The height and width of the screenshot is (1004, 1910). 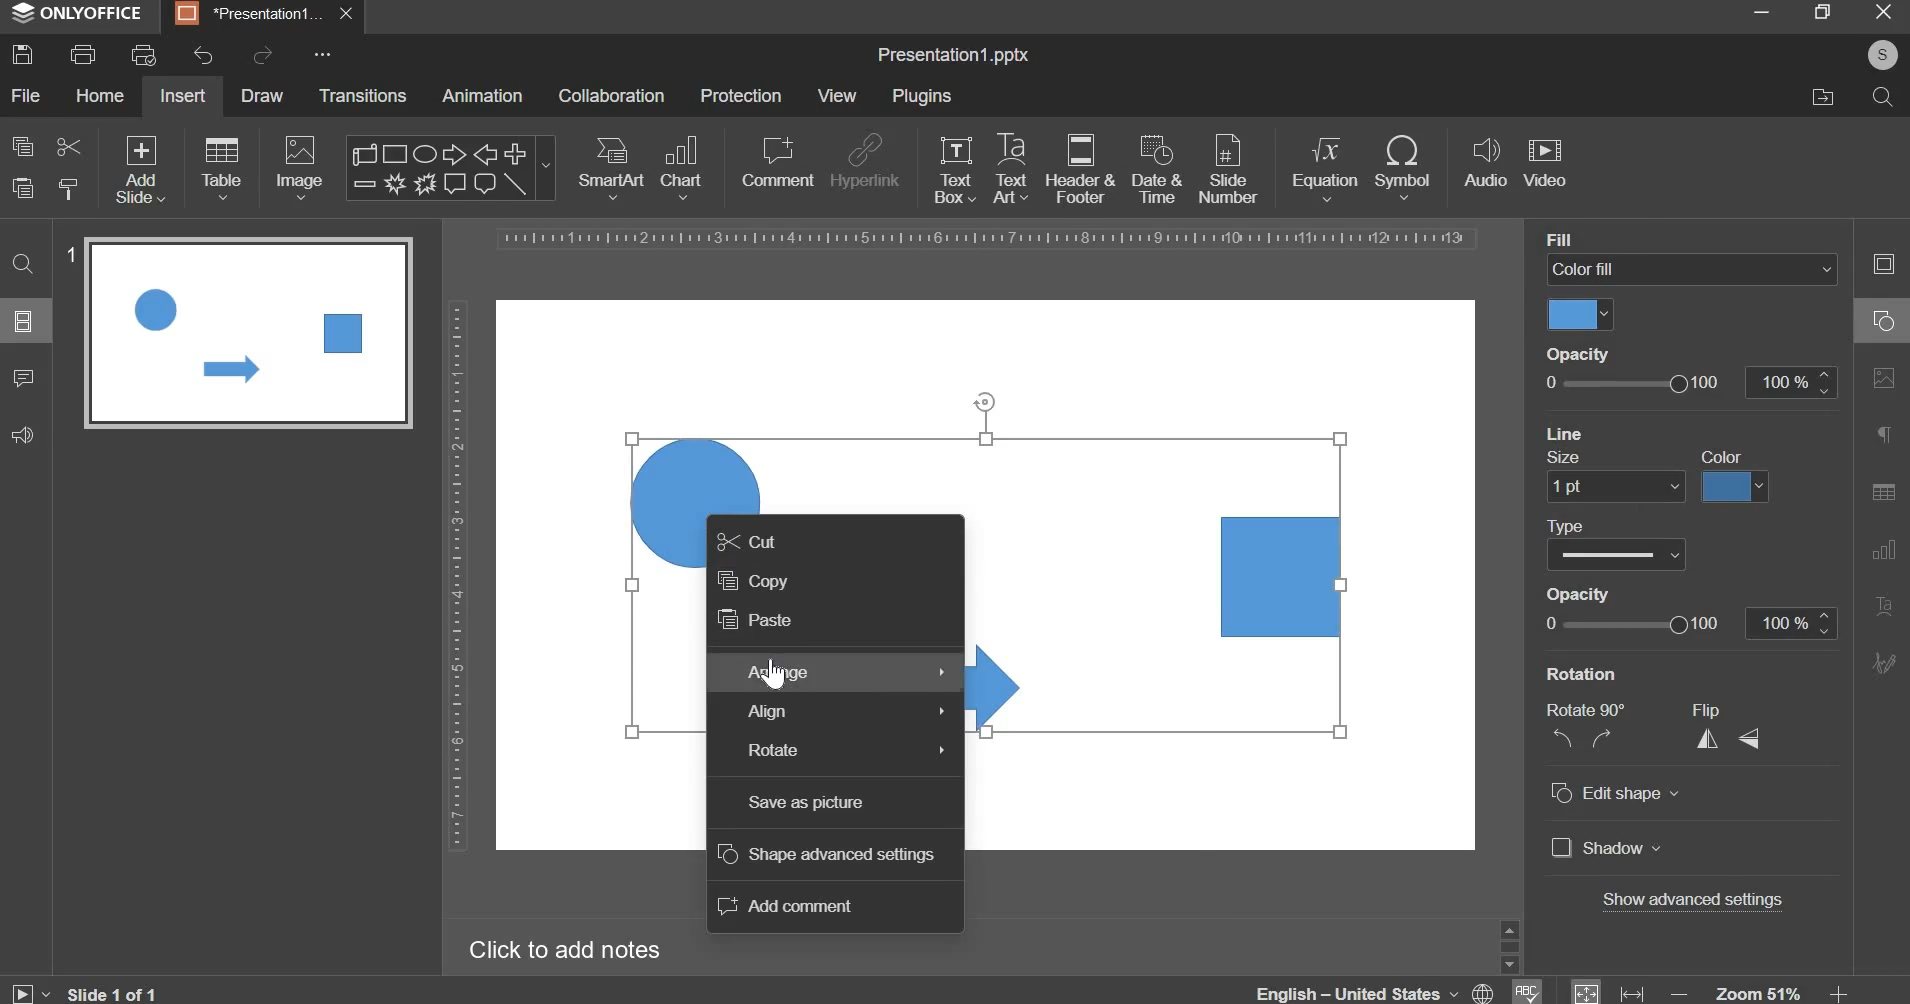 What do you see at coordinates (1559, 741) in the screenshot?
I see `rotate left 90` at bounding box center [1559, 741].